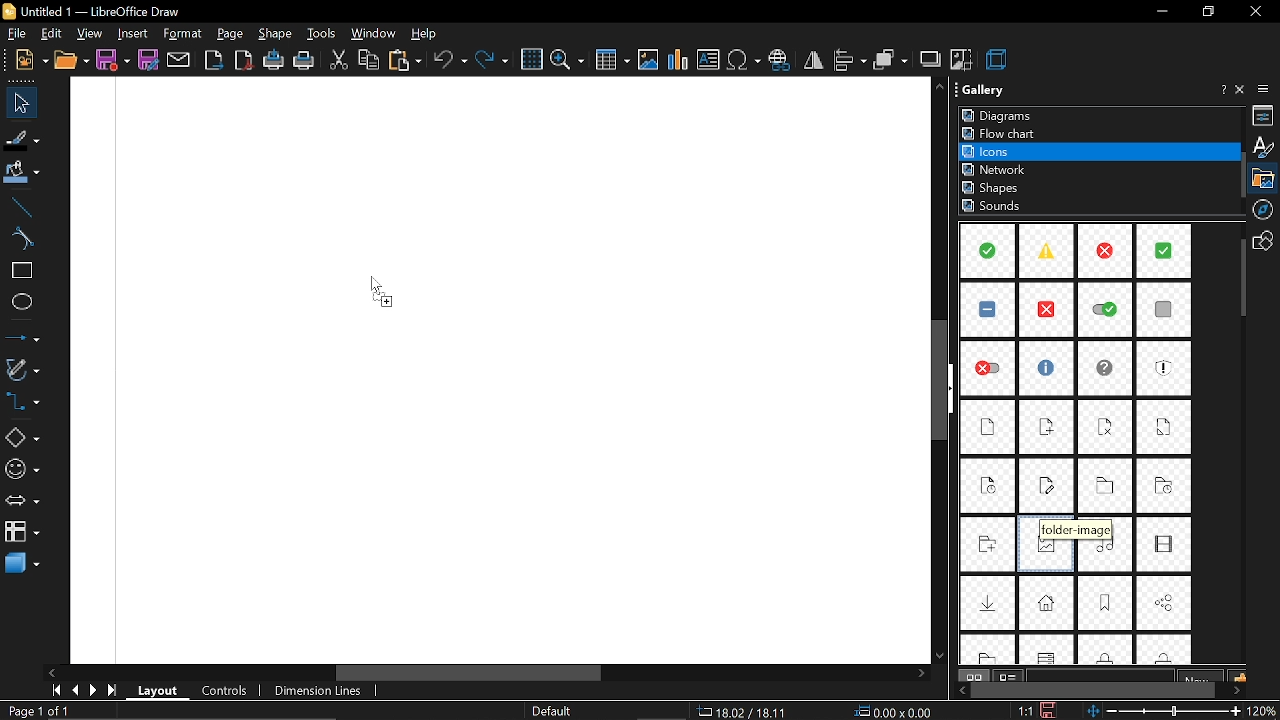  What do you see at coordinates (944, 384) in the screenshot?
I see `vertical scrollbar` at bounding box center [944, 384].